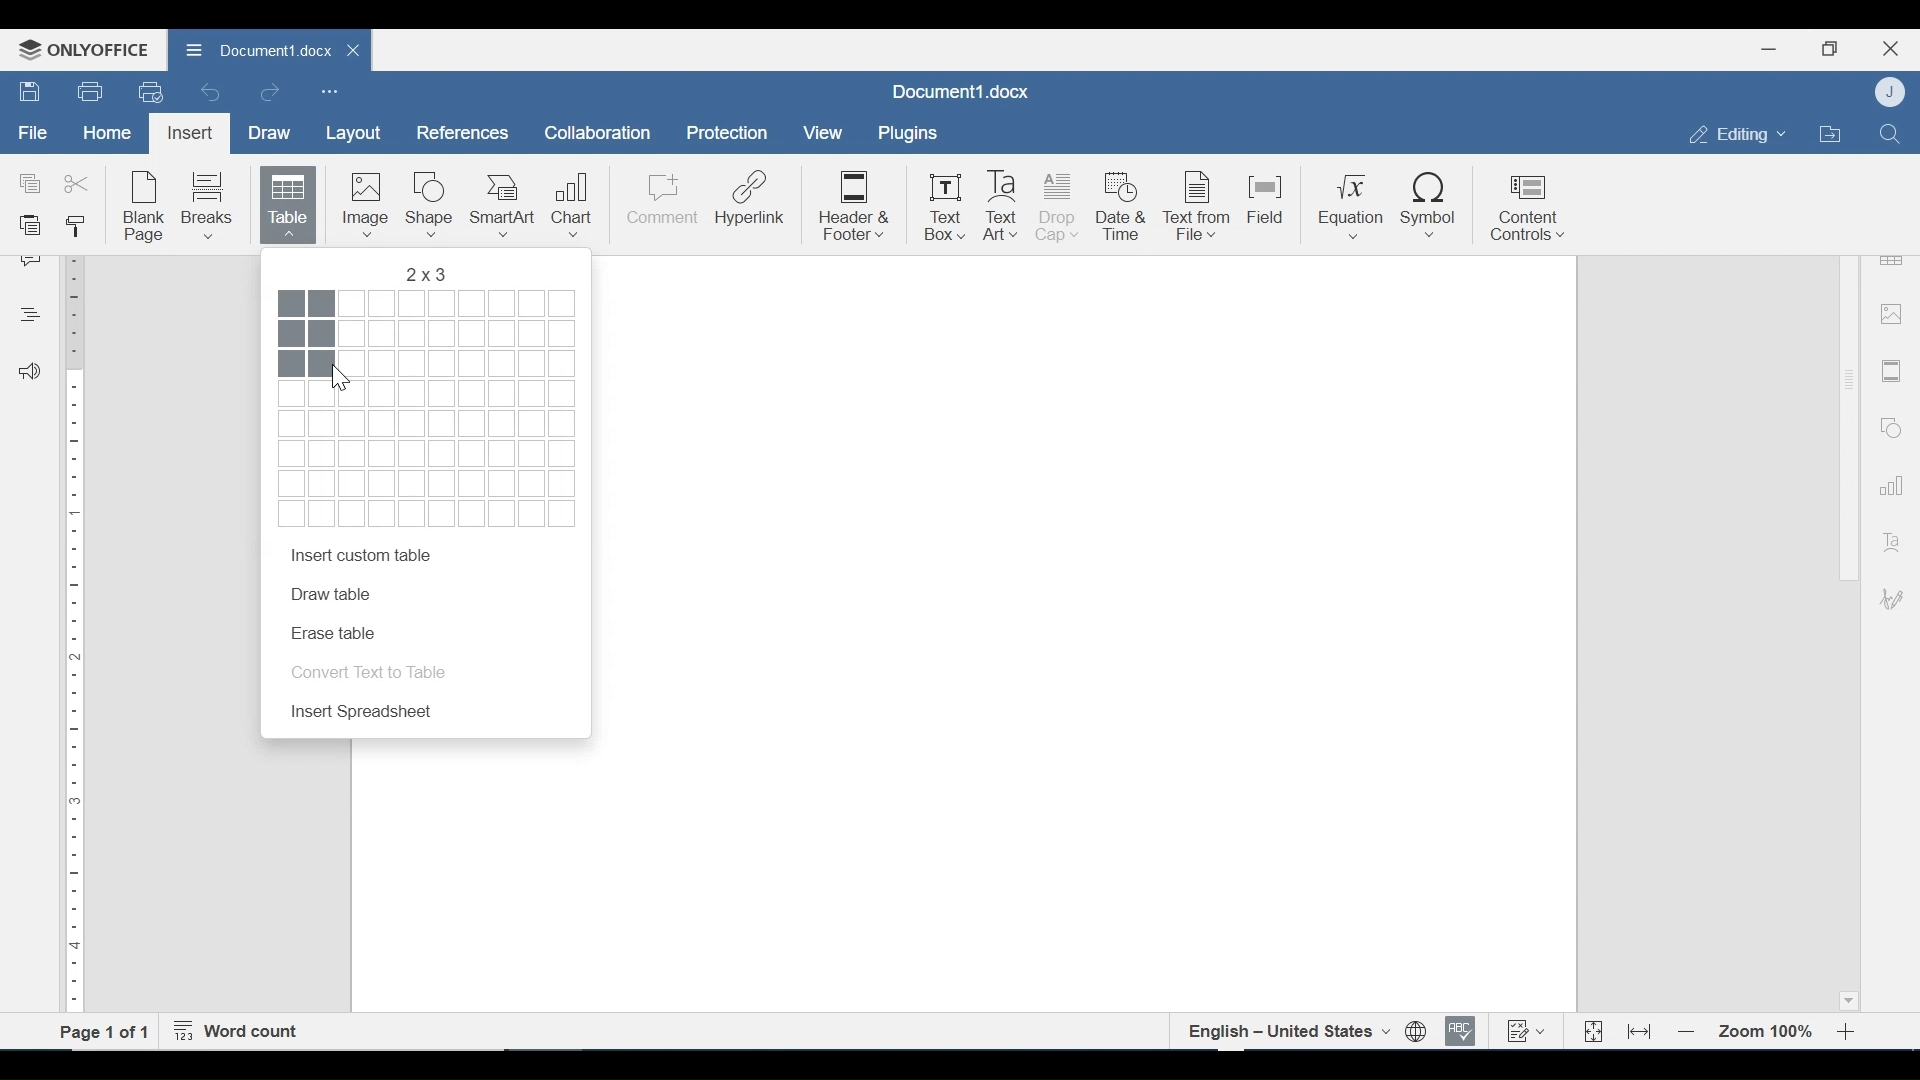 This screenshot has height=1080, width=1920. What do you see at coordinates (1891, 313) in the screenshot?
I see `image` at bounding box center [1891, 313].